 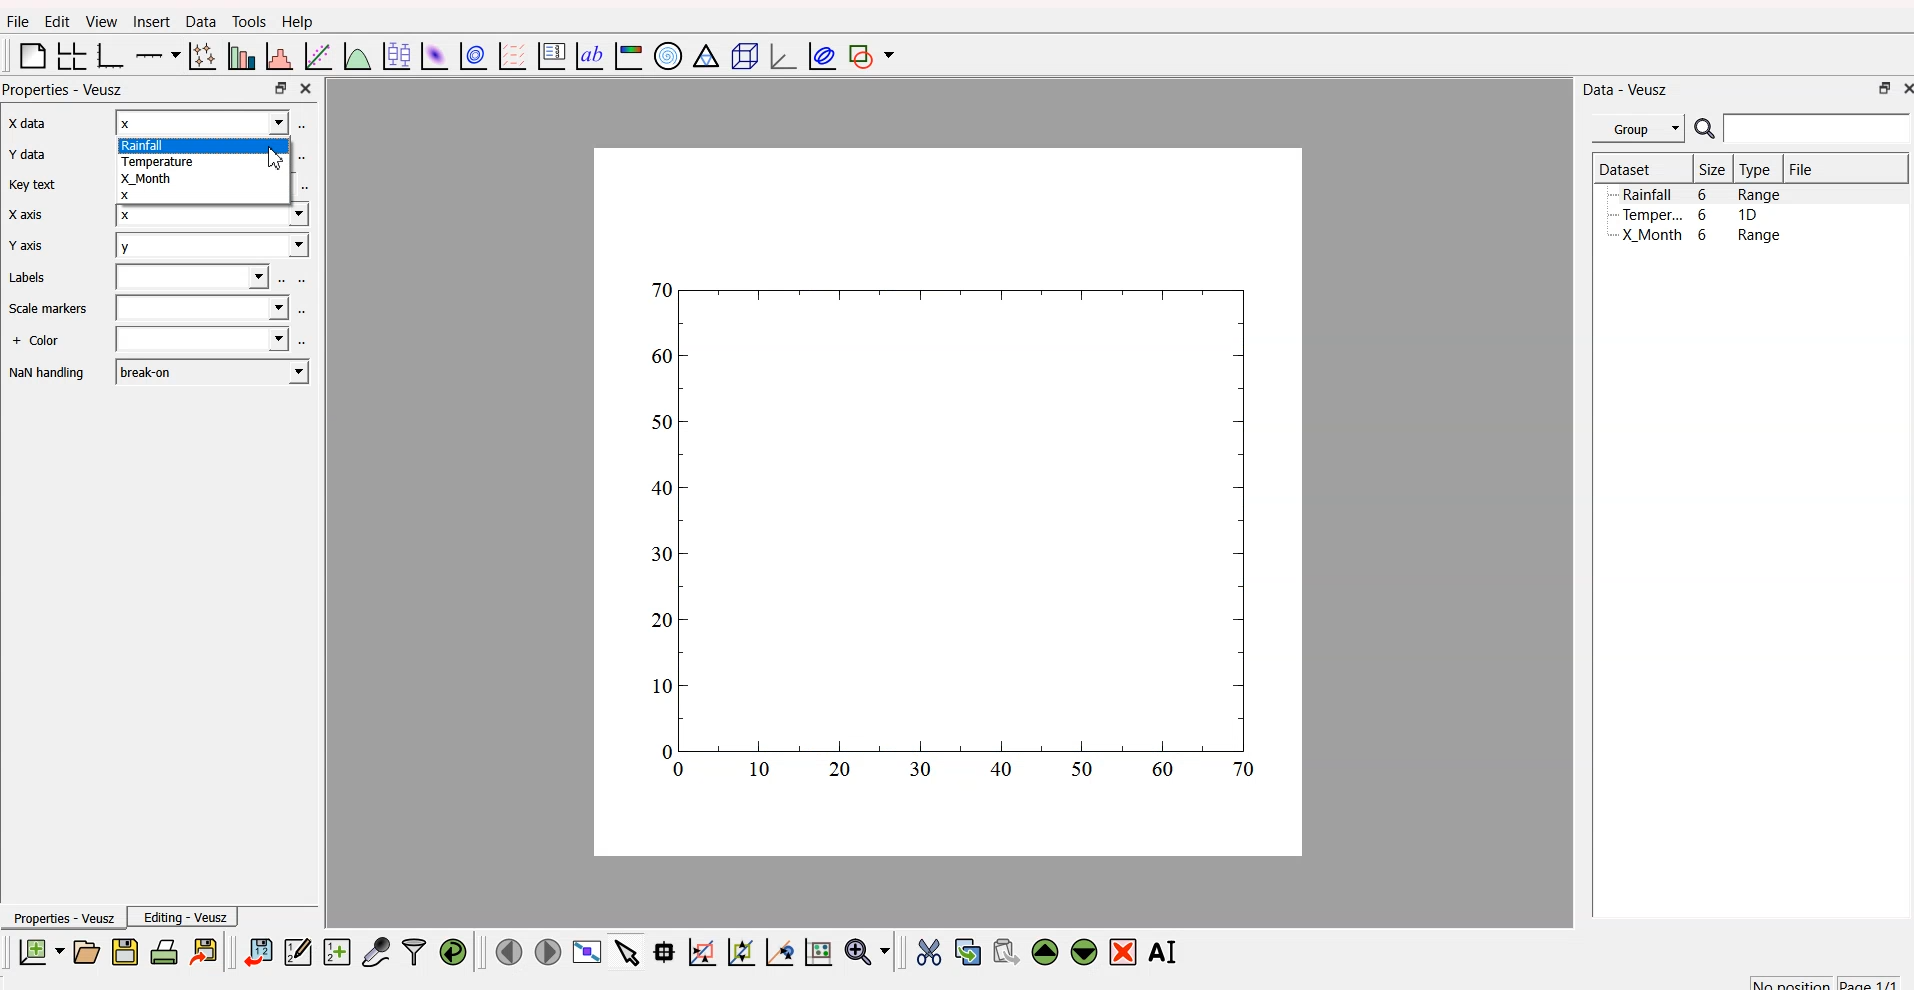 I want to click on Flle, so click(x=18, y=24).